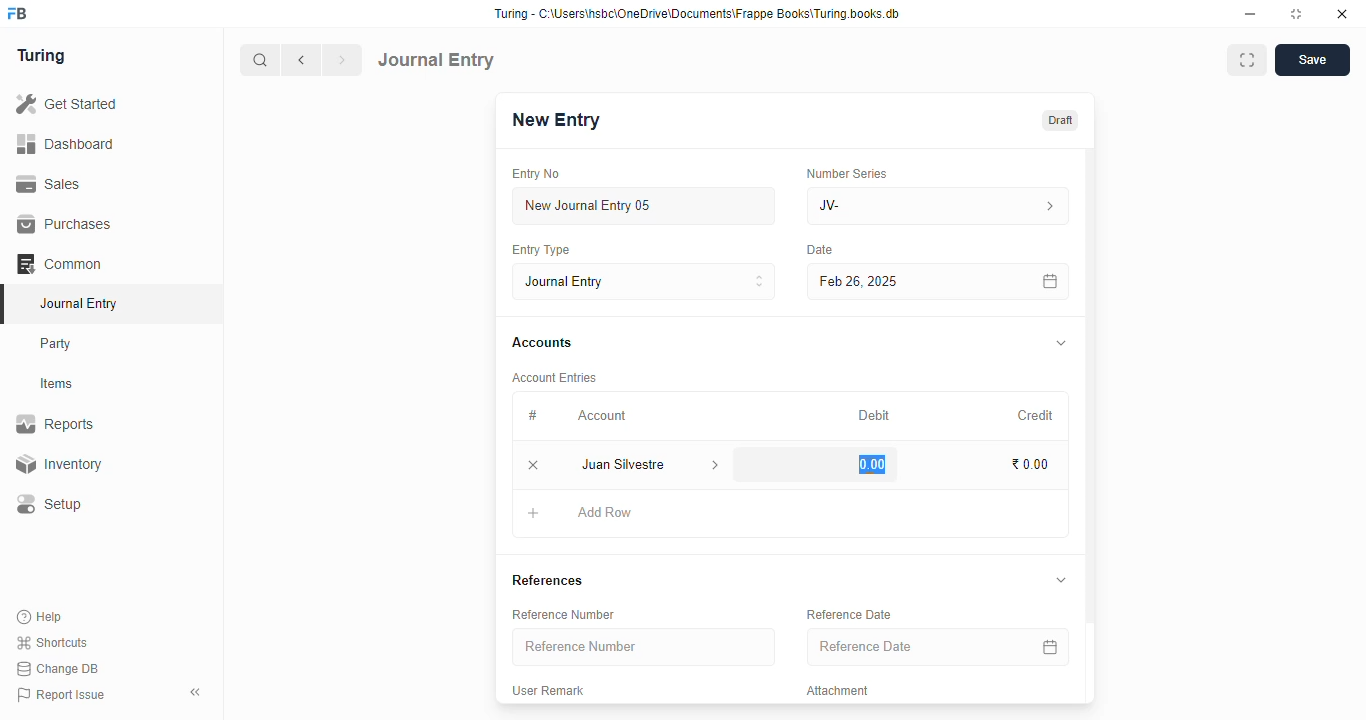 This screenshot has height=720, width=1366. I want to click on #, so click(533, 415).